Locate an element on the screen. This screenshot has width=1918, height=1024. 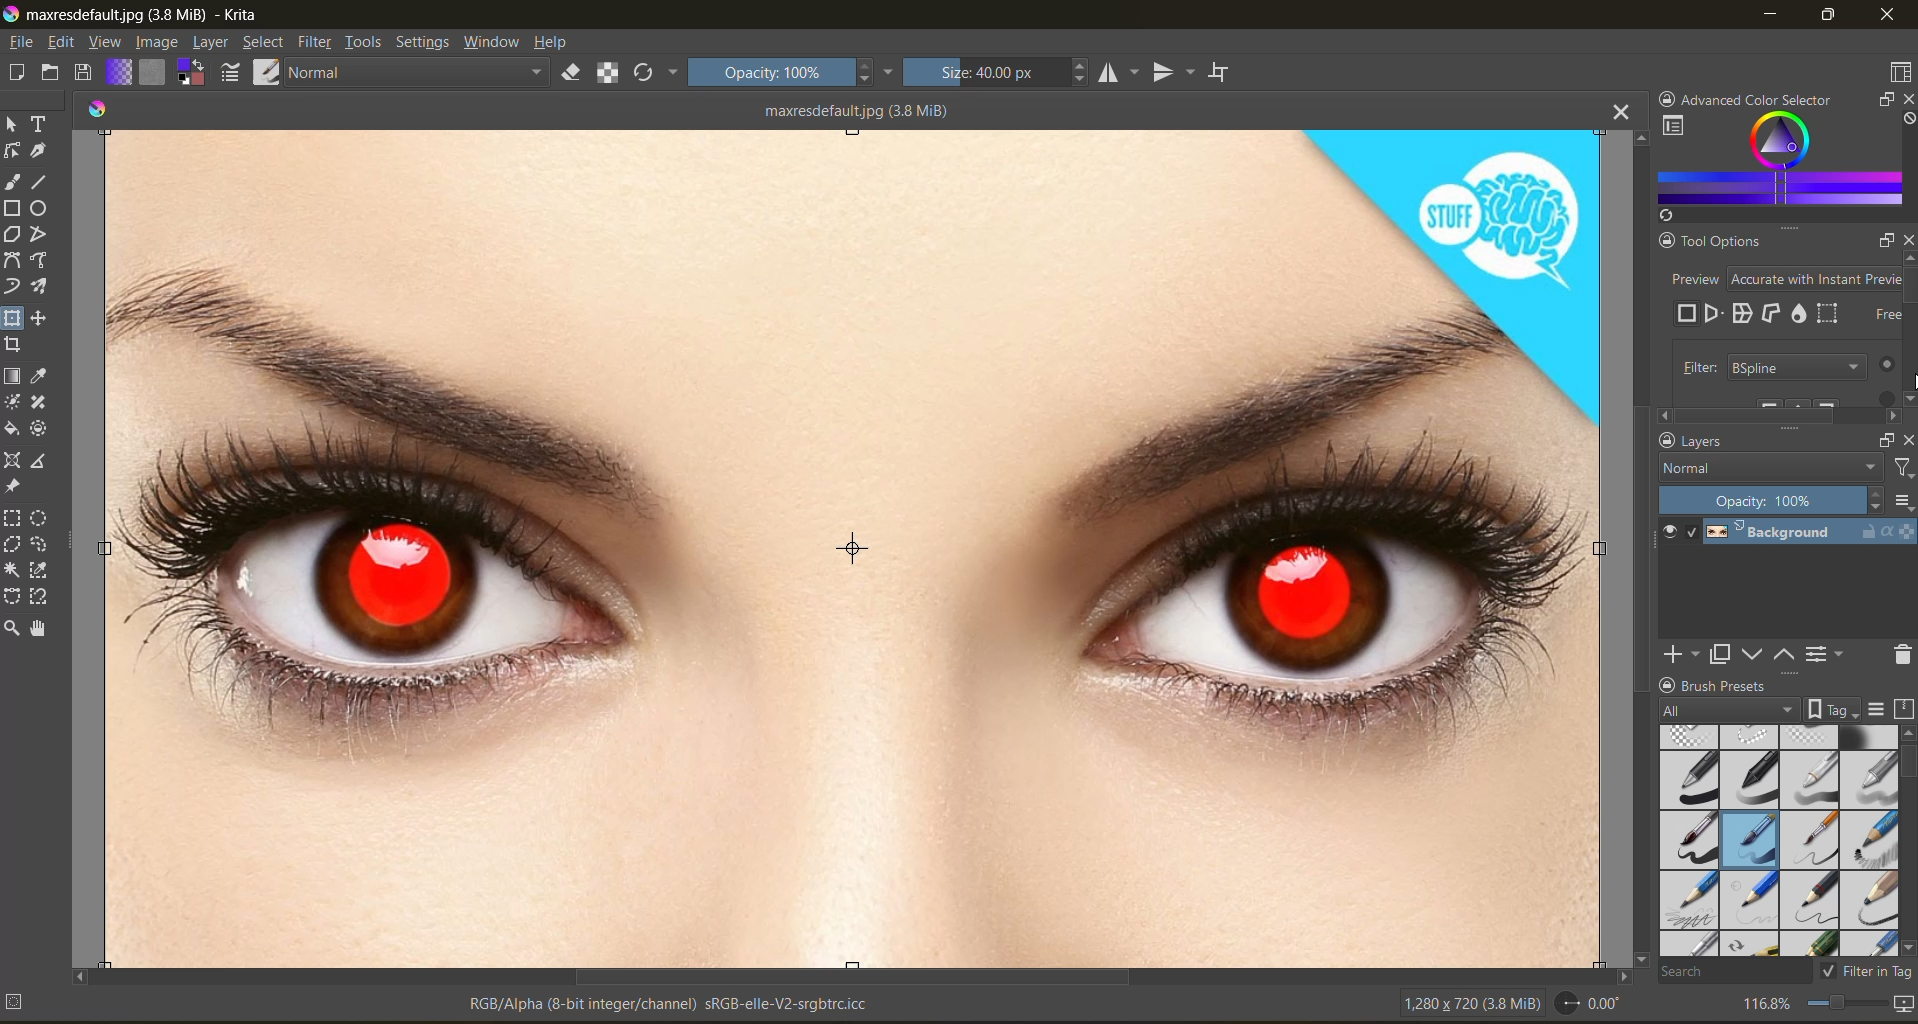
normal is located at coordinates (1768, 468).